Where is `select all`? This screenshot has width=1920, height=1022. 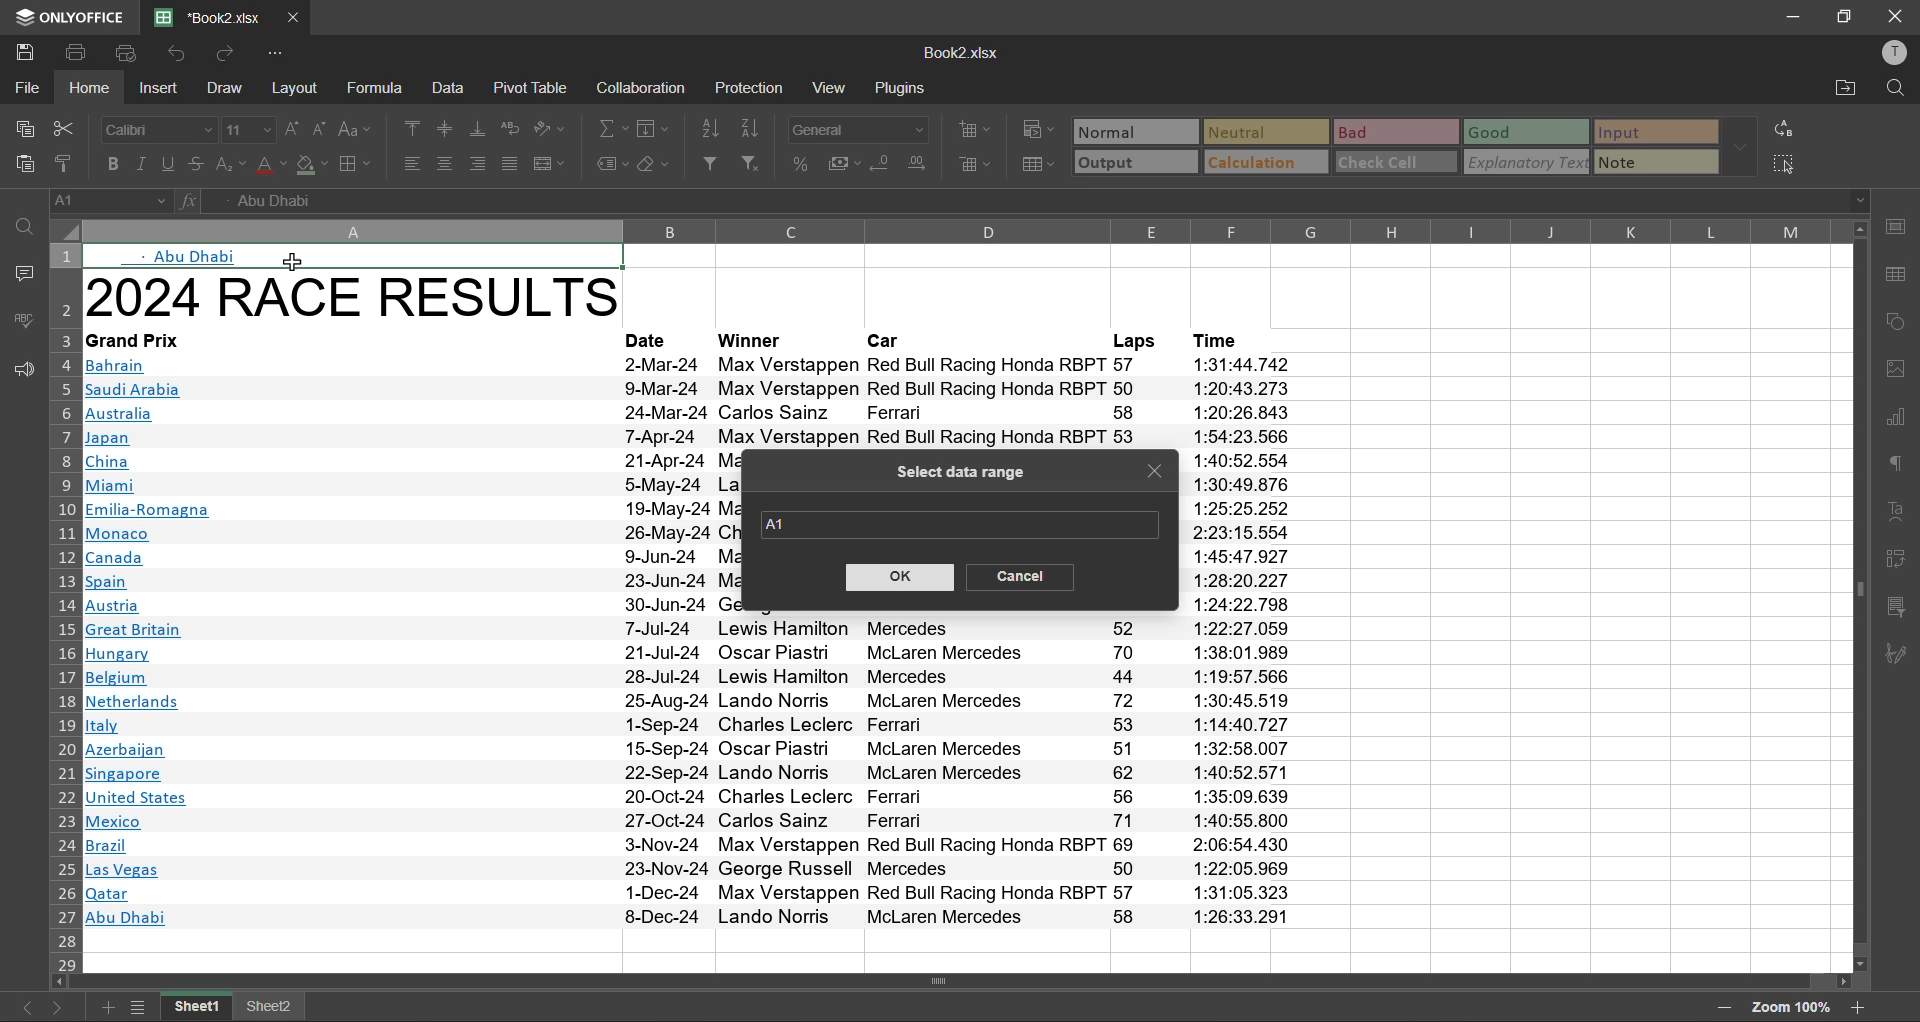
select all is located at coordinates (1795, 167).